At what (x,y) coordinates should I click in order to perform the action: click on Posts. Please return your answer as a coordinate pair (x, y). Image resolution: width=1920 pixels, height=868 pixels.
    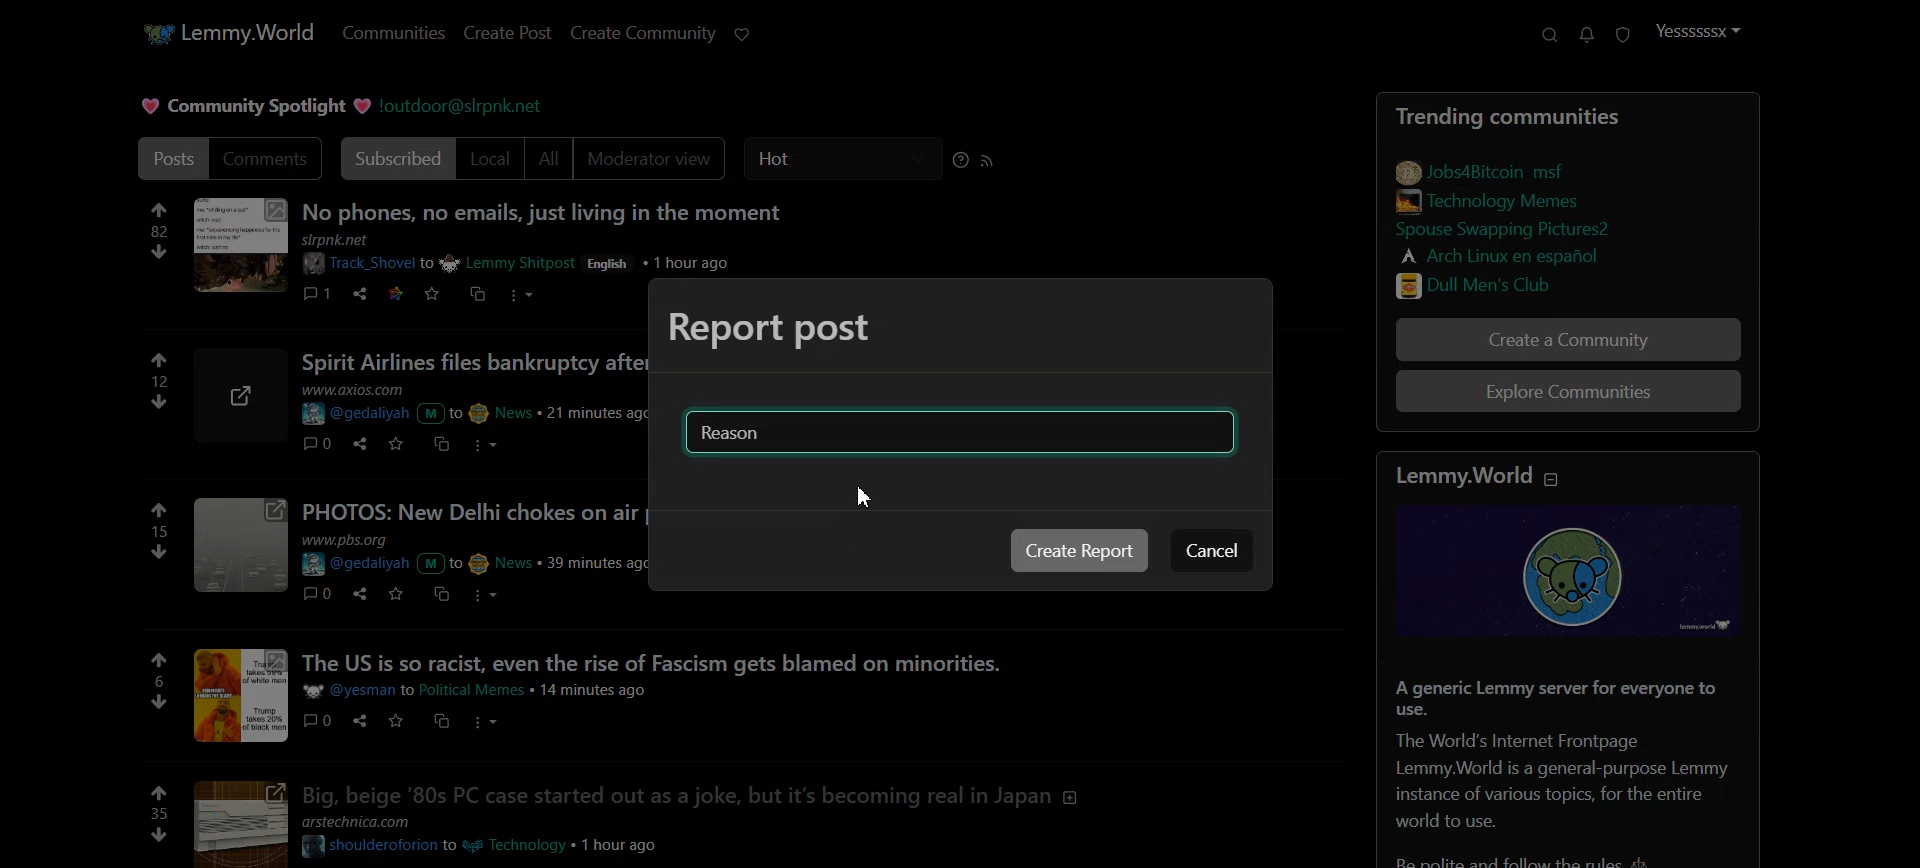
    Looking at the image, I should click on (546, 208).